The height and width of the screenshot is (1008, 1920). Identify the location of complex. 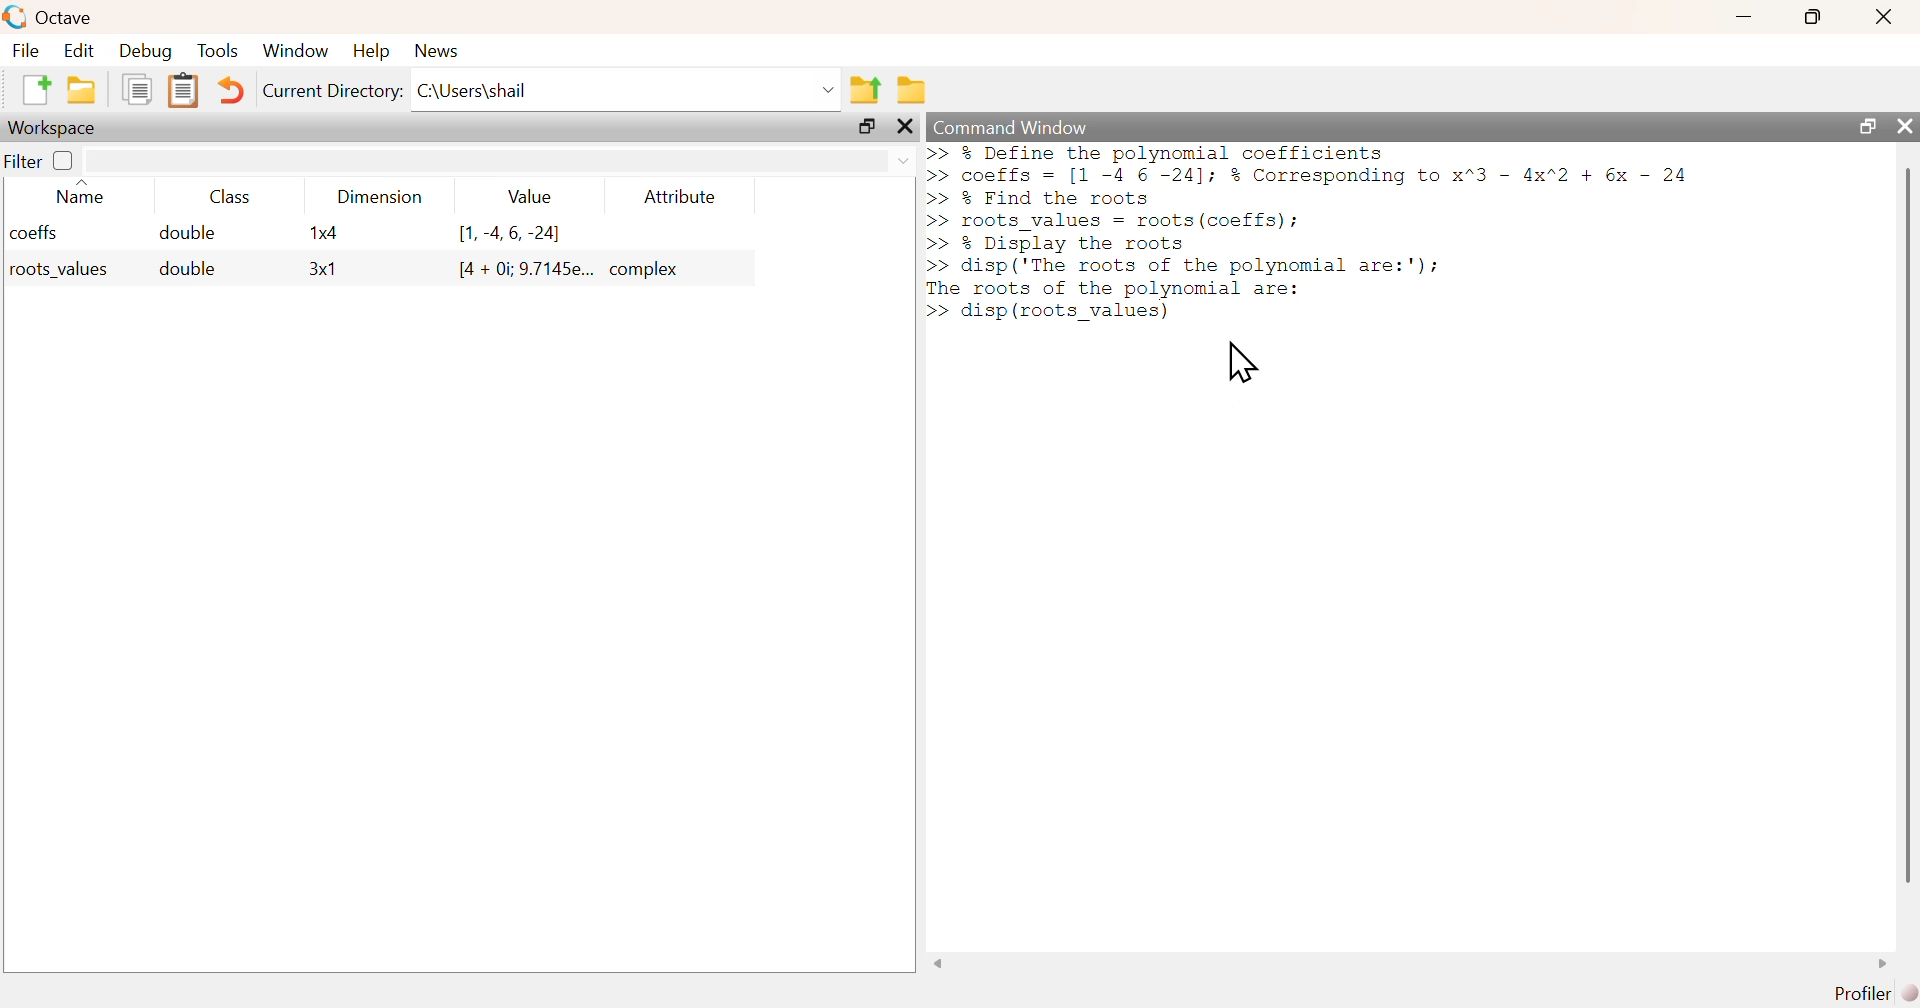
(648, 269).